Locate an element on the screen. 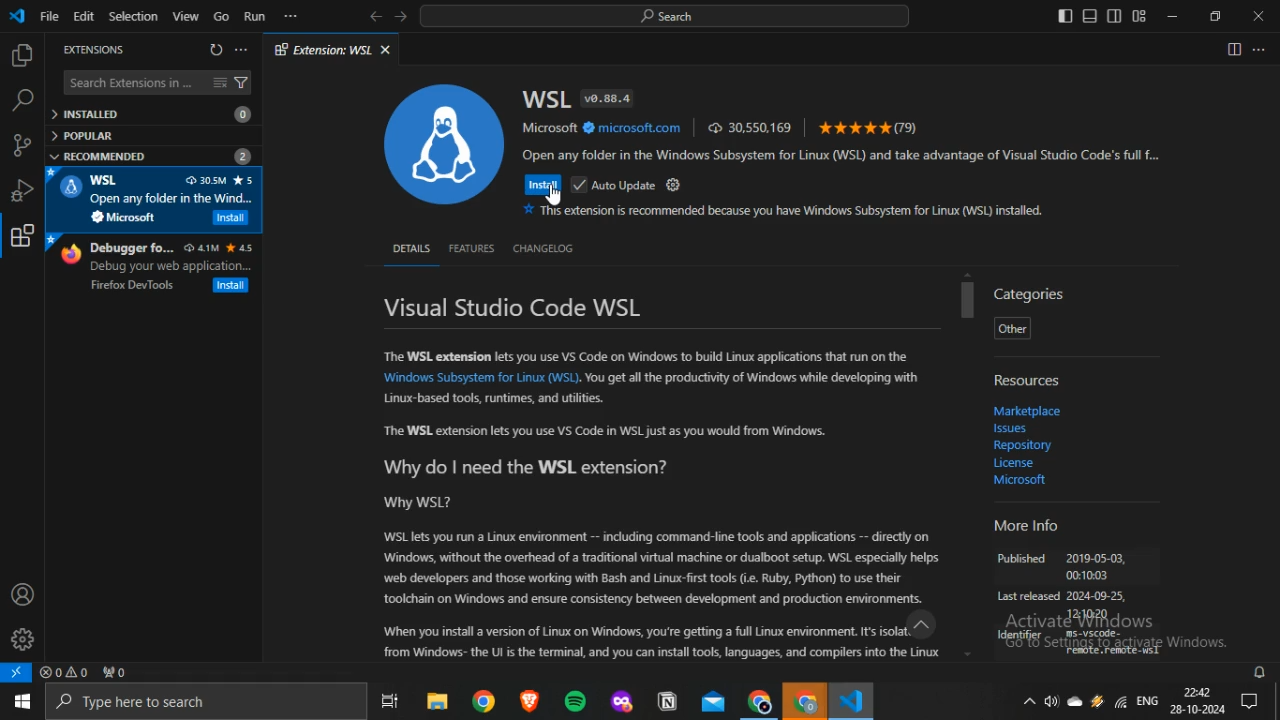 The image size is (1280, 720). 2024-09-25, is located at coordinates (1098, 596).